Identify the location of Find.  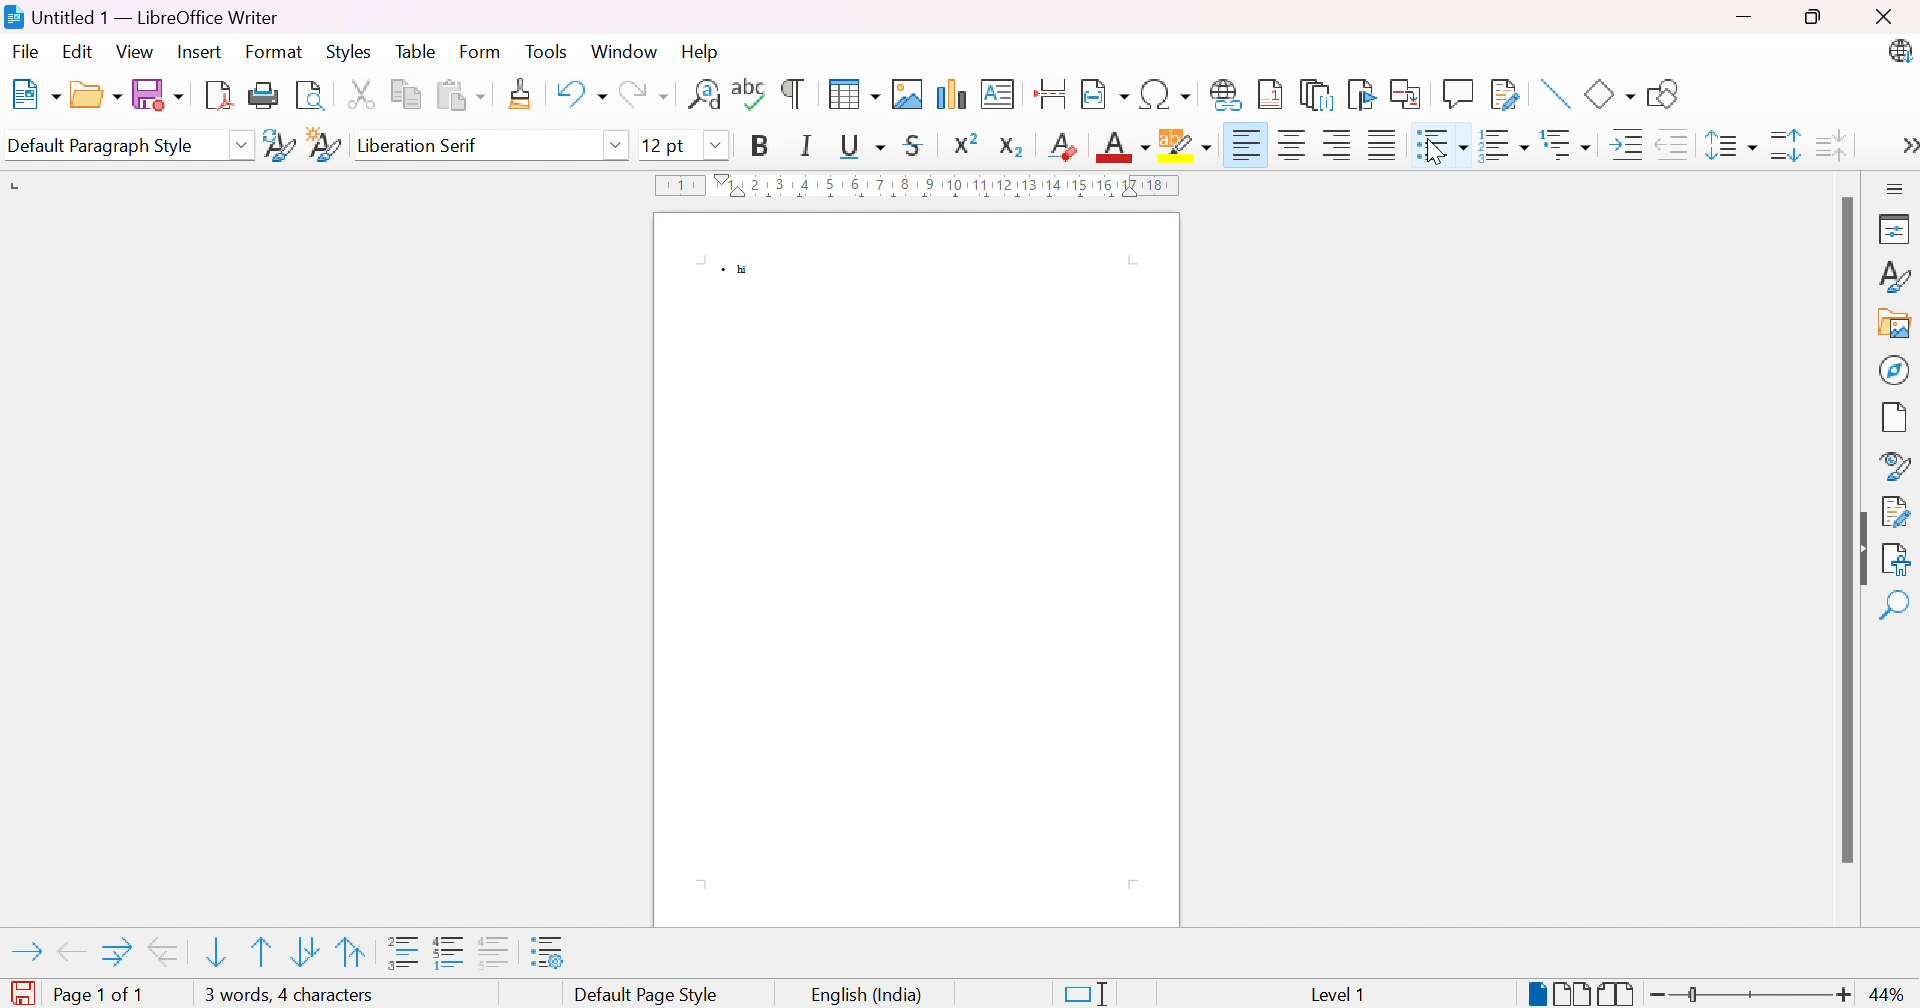
(1894, 606).